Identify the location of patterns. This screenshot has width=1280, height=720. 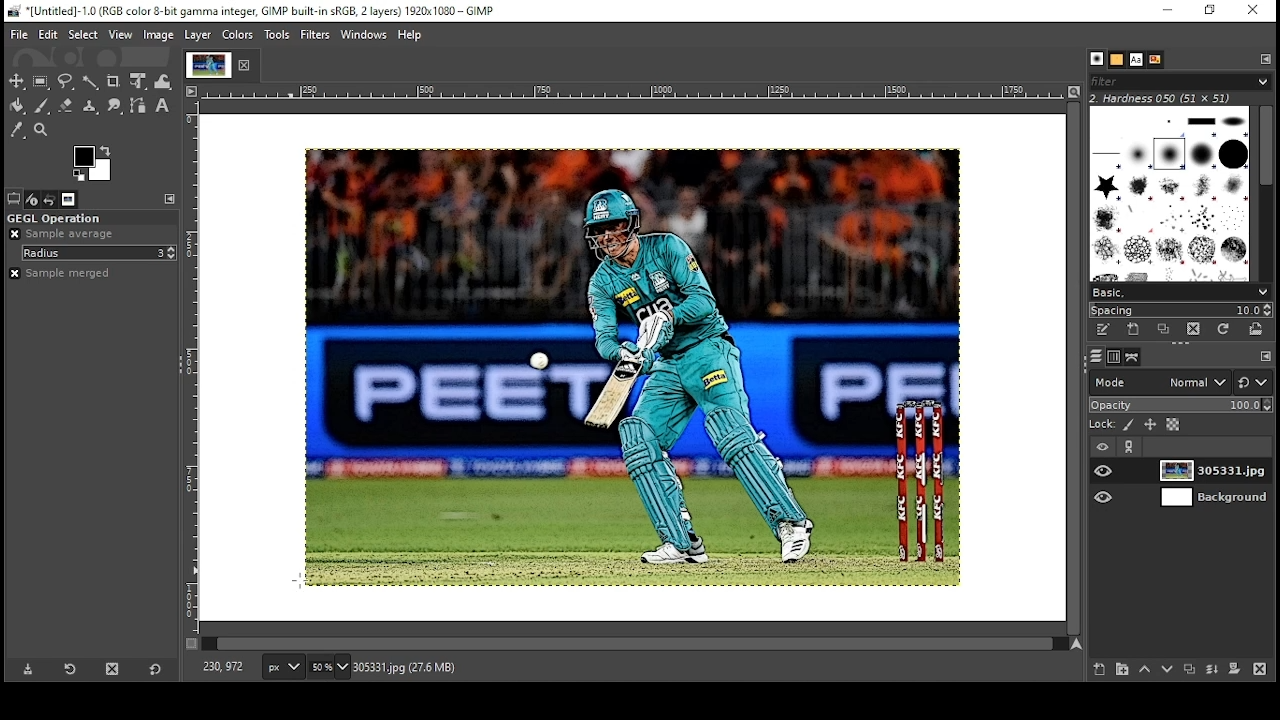
(1118, 60).